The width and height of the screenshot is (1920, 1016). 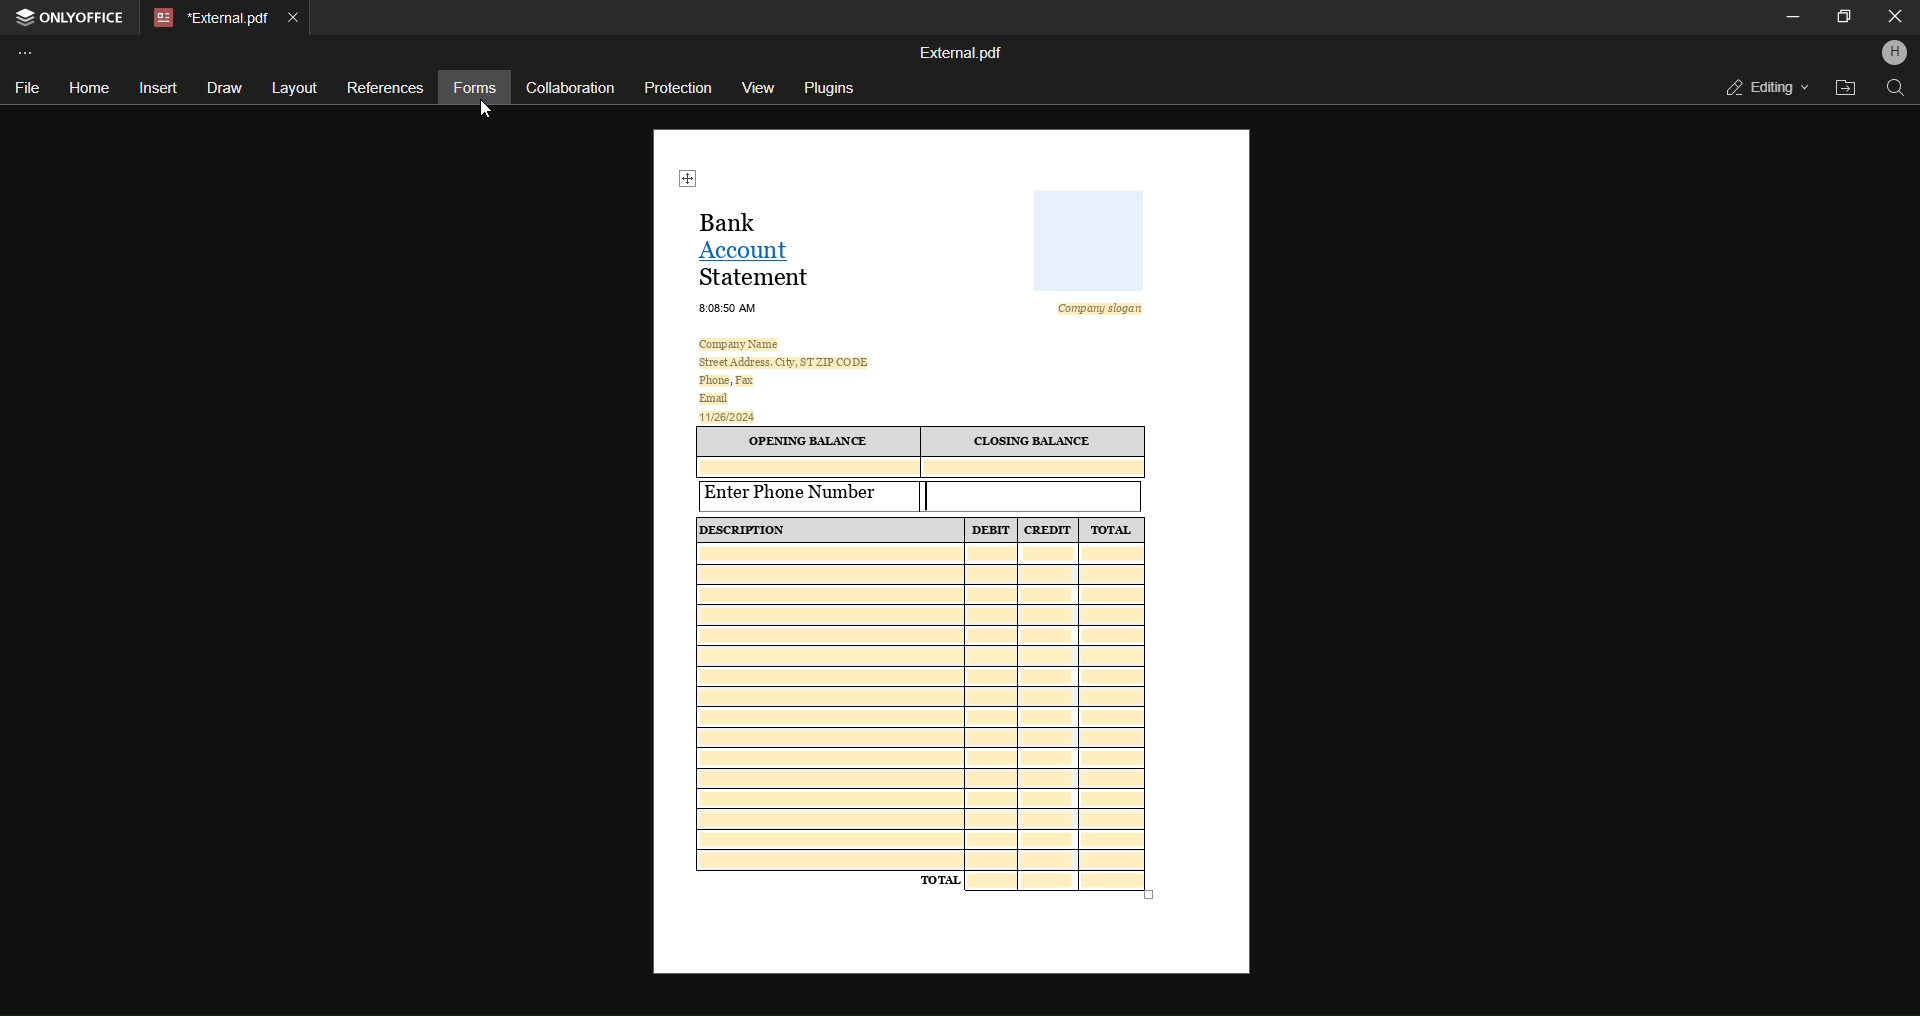 What do you see at coordinates (933, 498) in the screenshot?
I see `Text cursor` at bounding box center [933, 498].